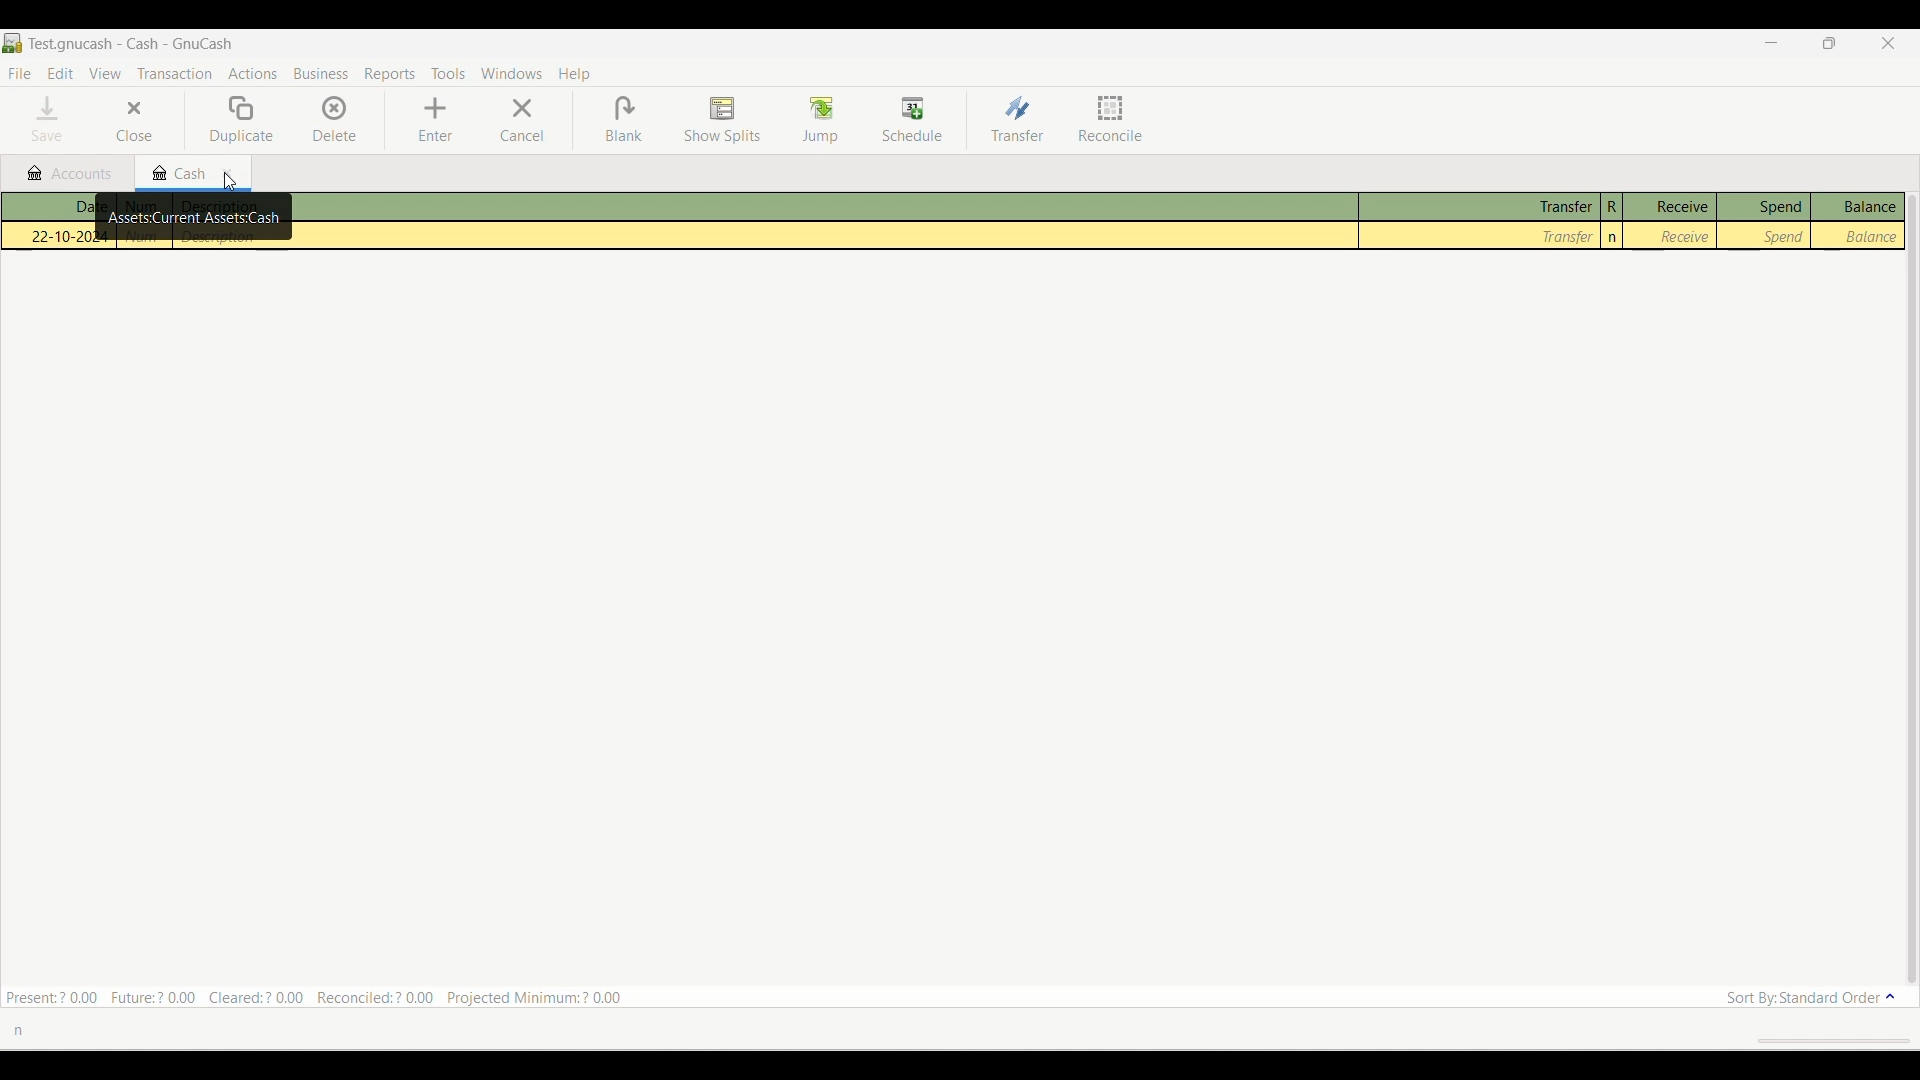 This screenshot has width=1920, height=1080. What do you see at coordinates (192, 174) in the screenshot?
I see `Selected open tab` at bounding box center [192, 174].